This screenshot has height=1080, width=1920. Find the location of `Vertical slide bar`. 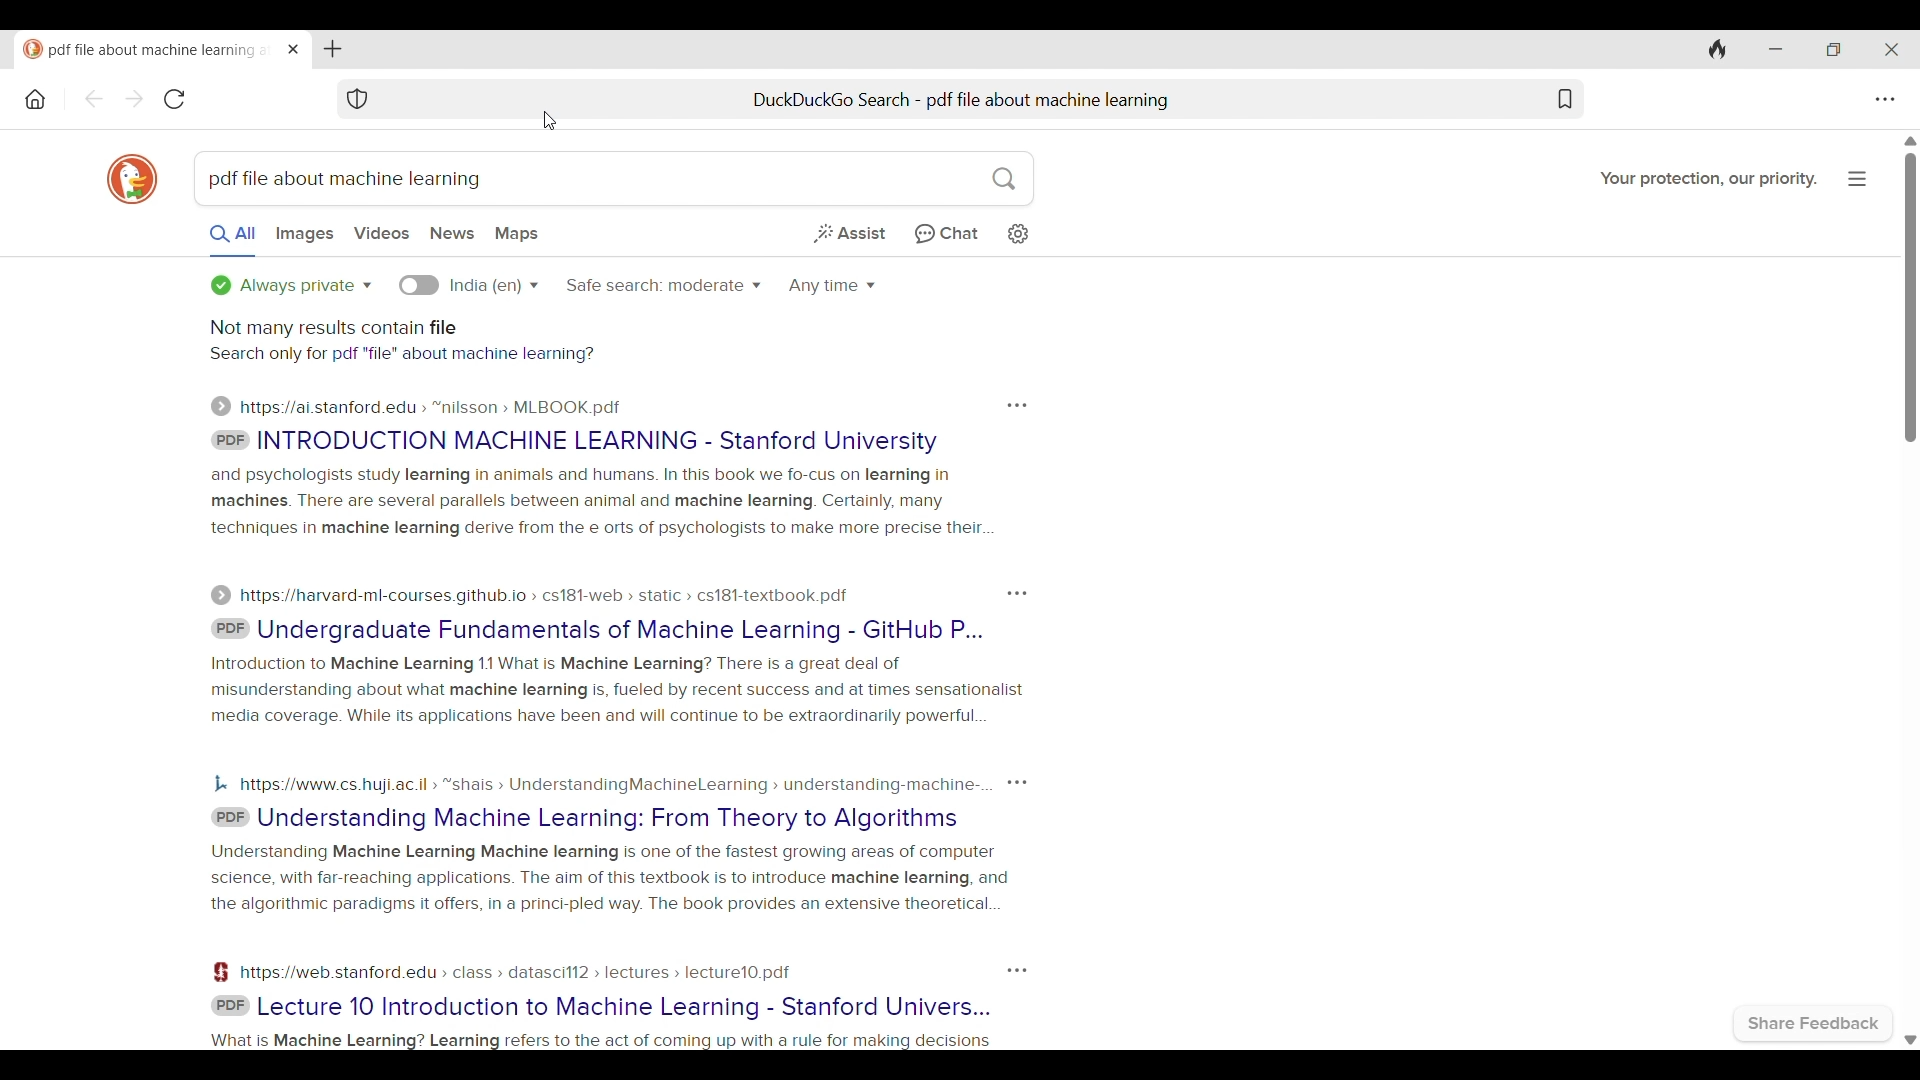

Vertical slide bar is located at coordinates (1910, 298).